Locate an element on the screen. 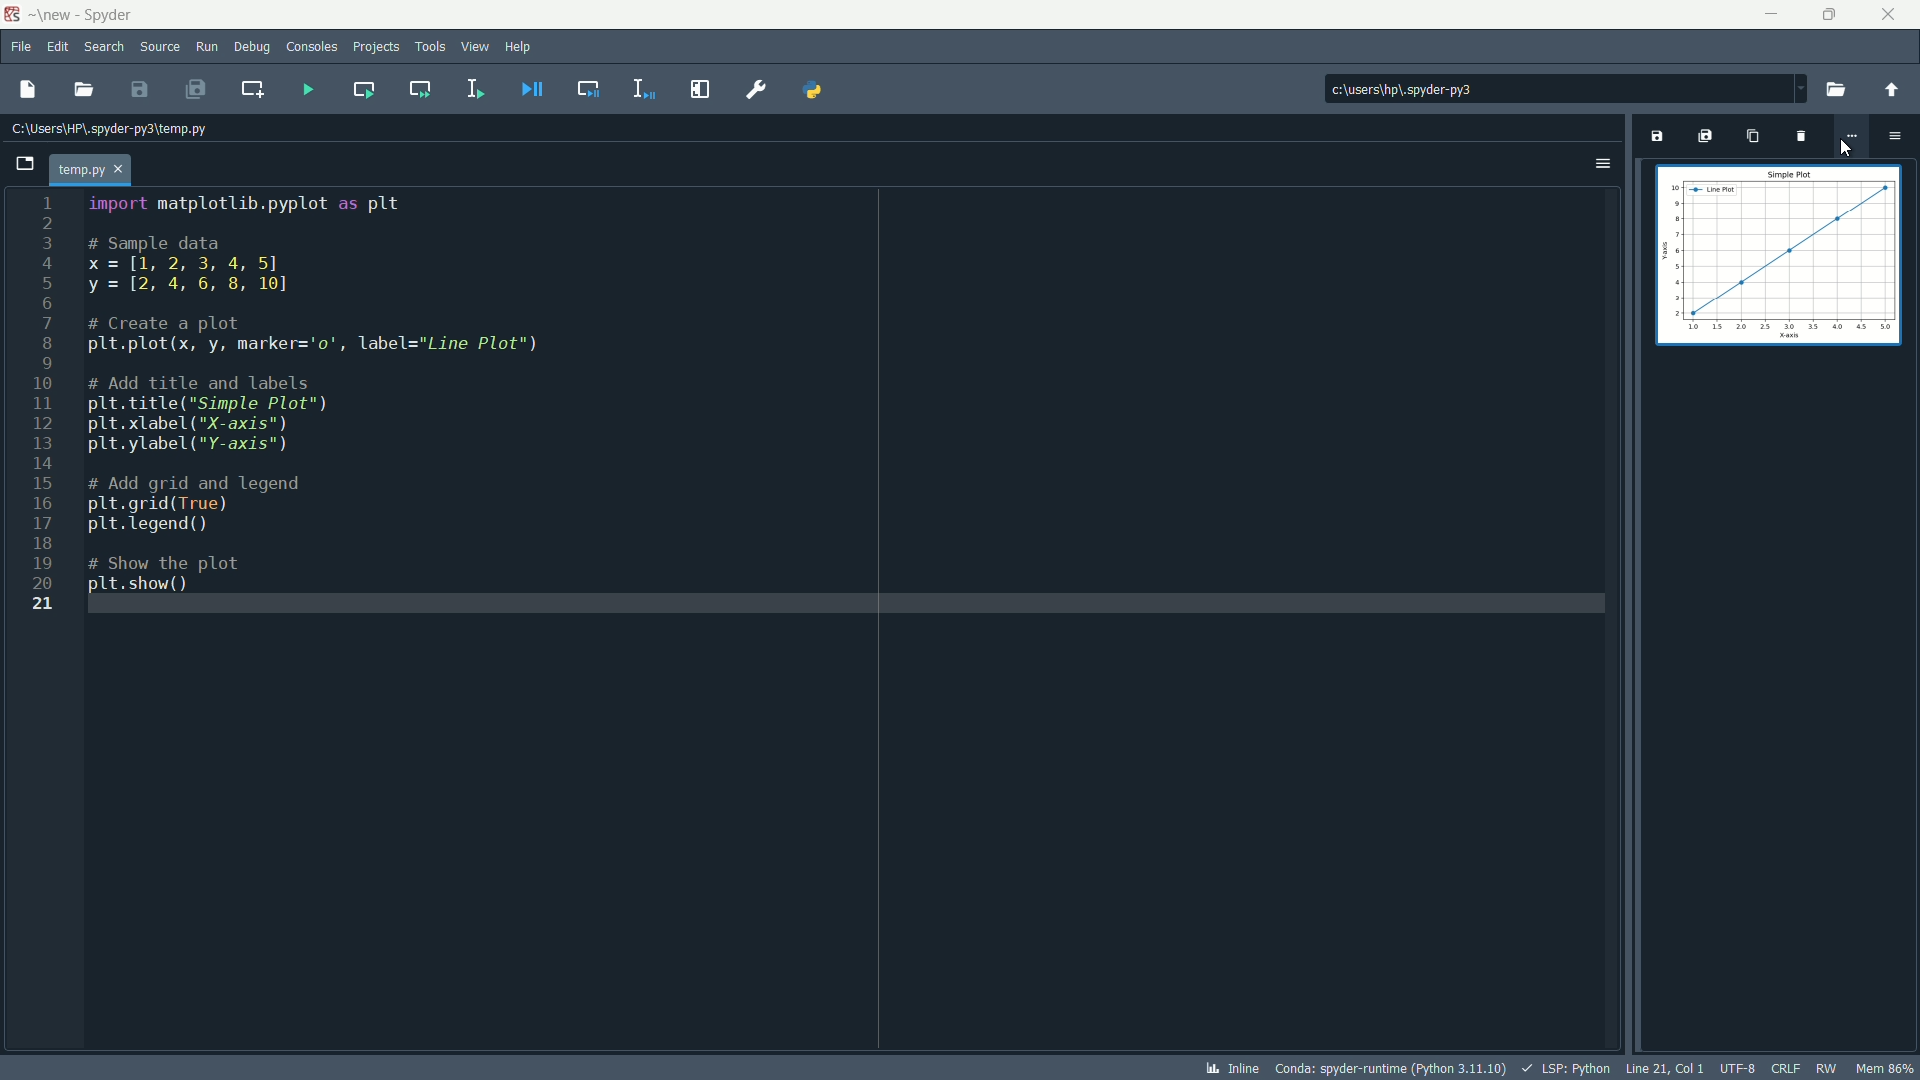 The image size is (1920, 1080). line number is located at coordinates (42, 406).